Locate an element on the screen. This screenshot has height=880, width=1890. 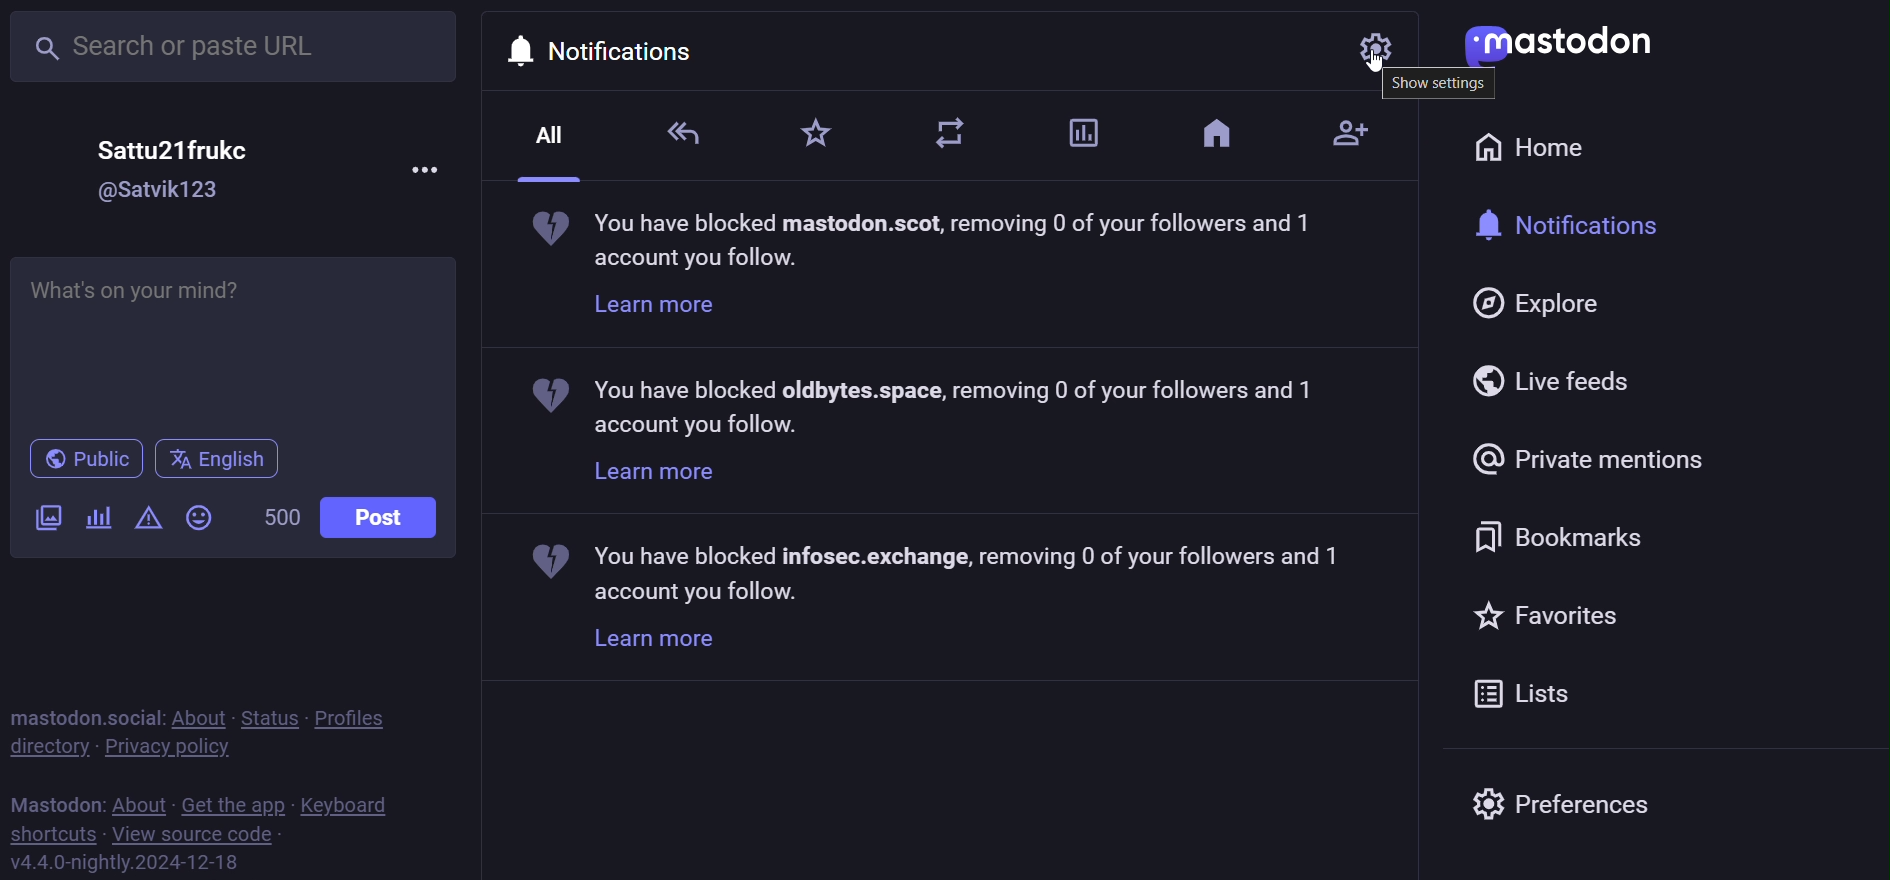
keyboard is located at coordinates (348, 805).